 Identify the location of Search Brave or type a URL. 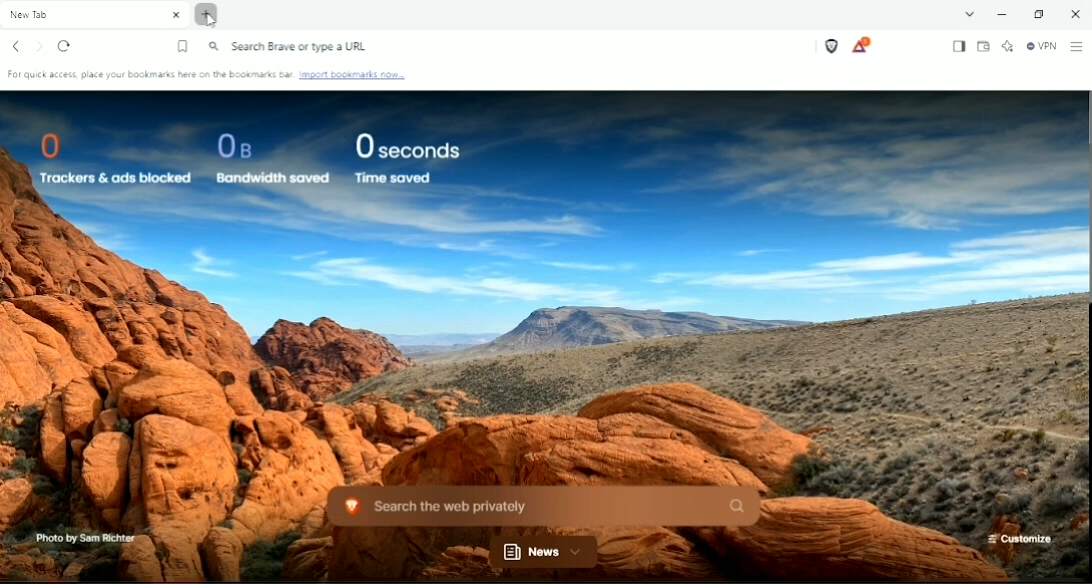
(292, 46).